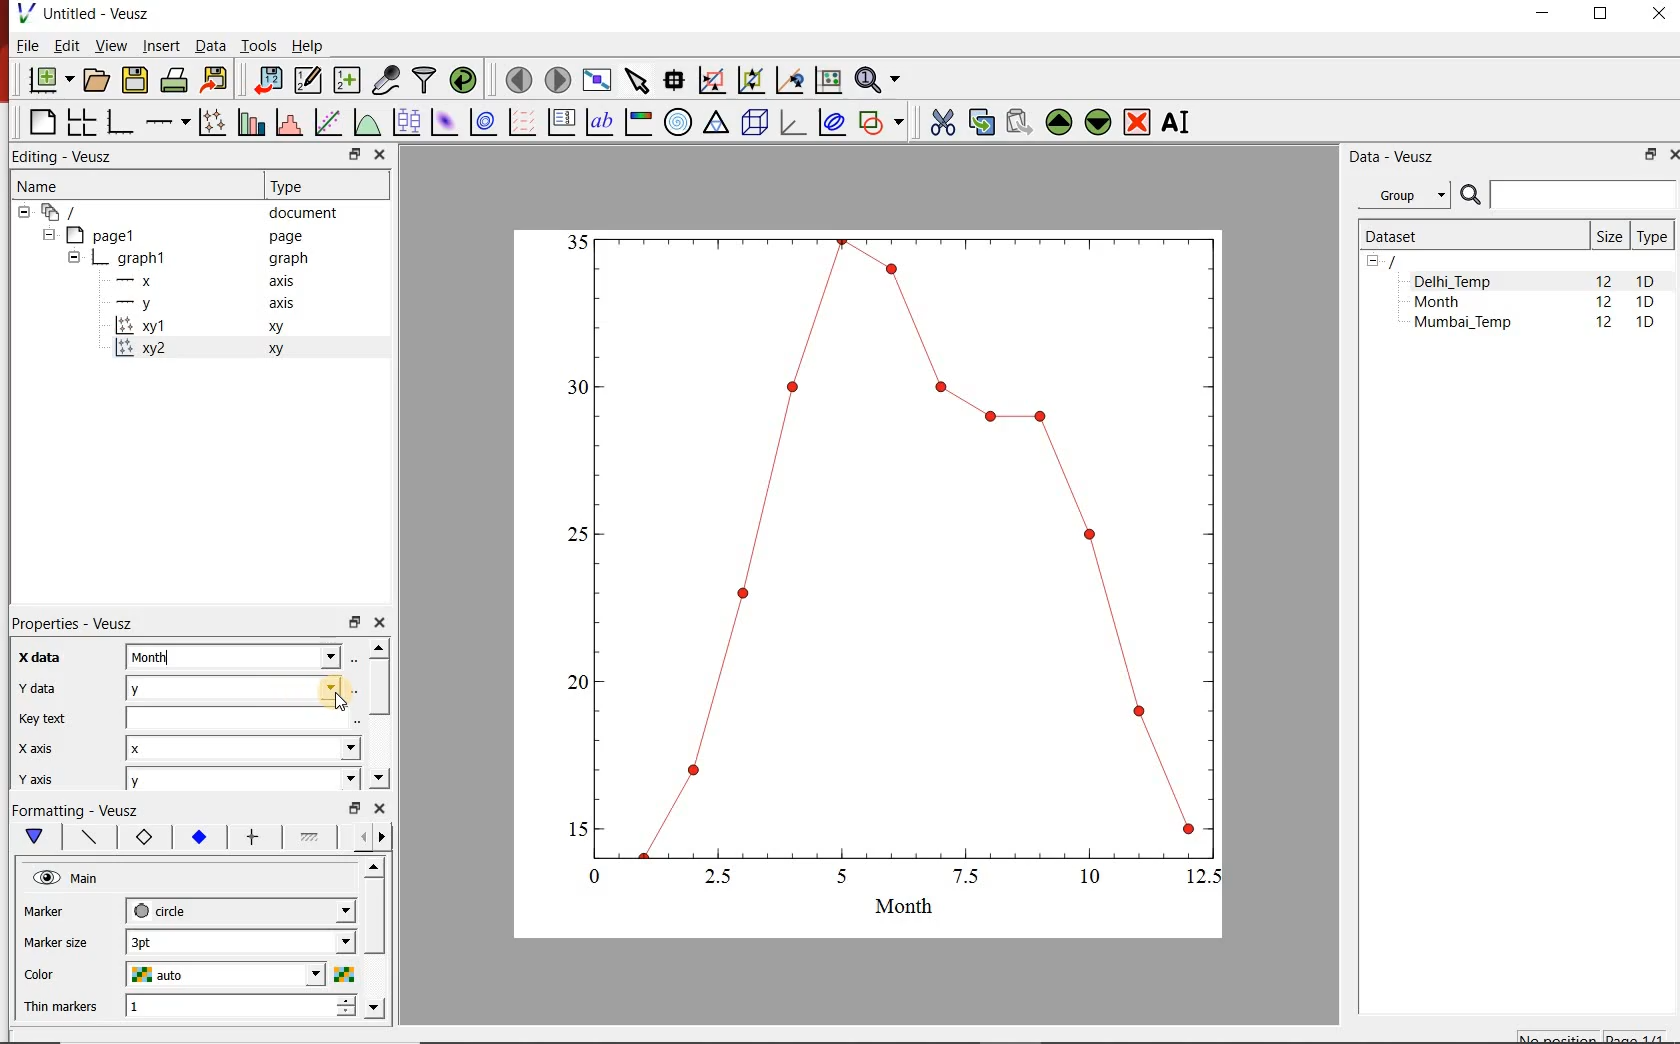 Image resolution: width=1680 pixels, height=1044 pixels. What do you see at coordinates (248, 123) in the screenshot?
I see `plot bar charts` at bounding box center [248, 123].